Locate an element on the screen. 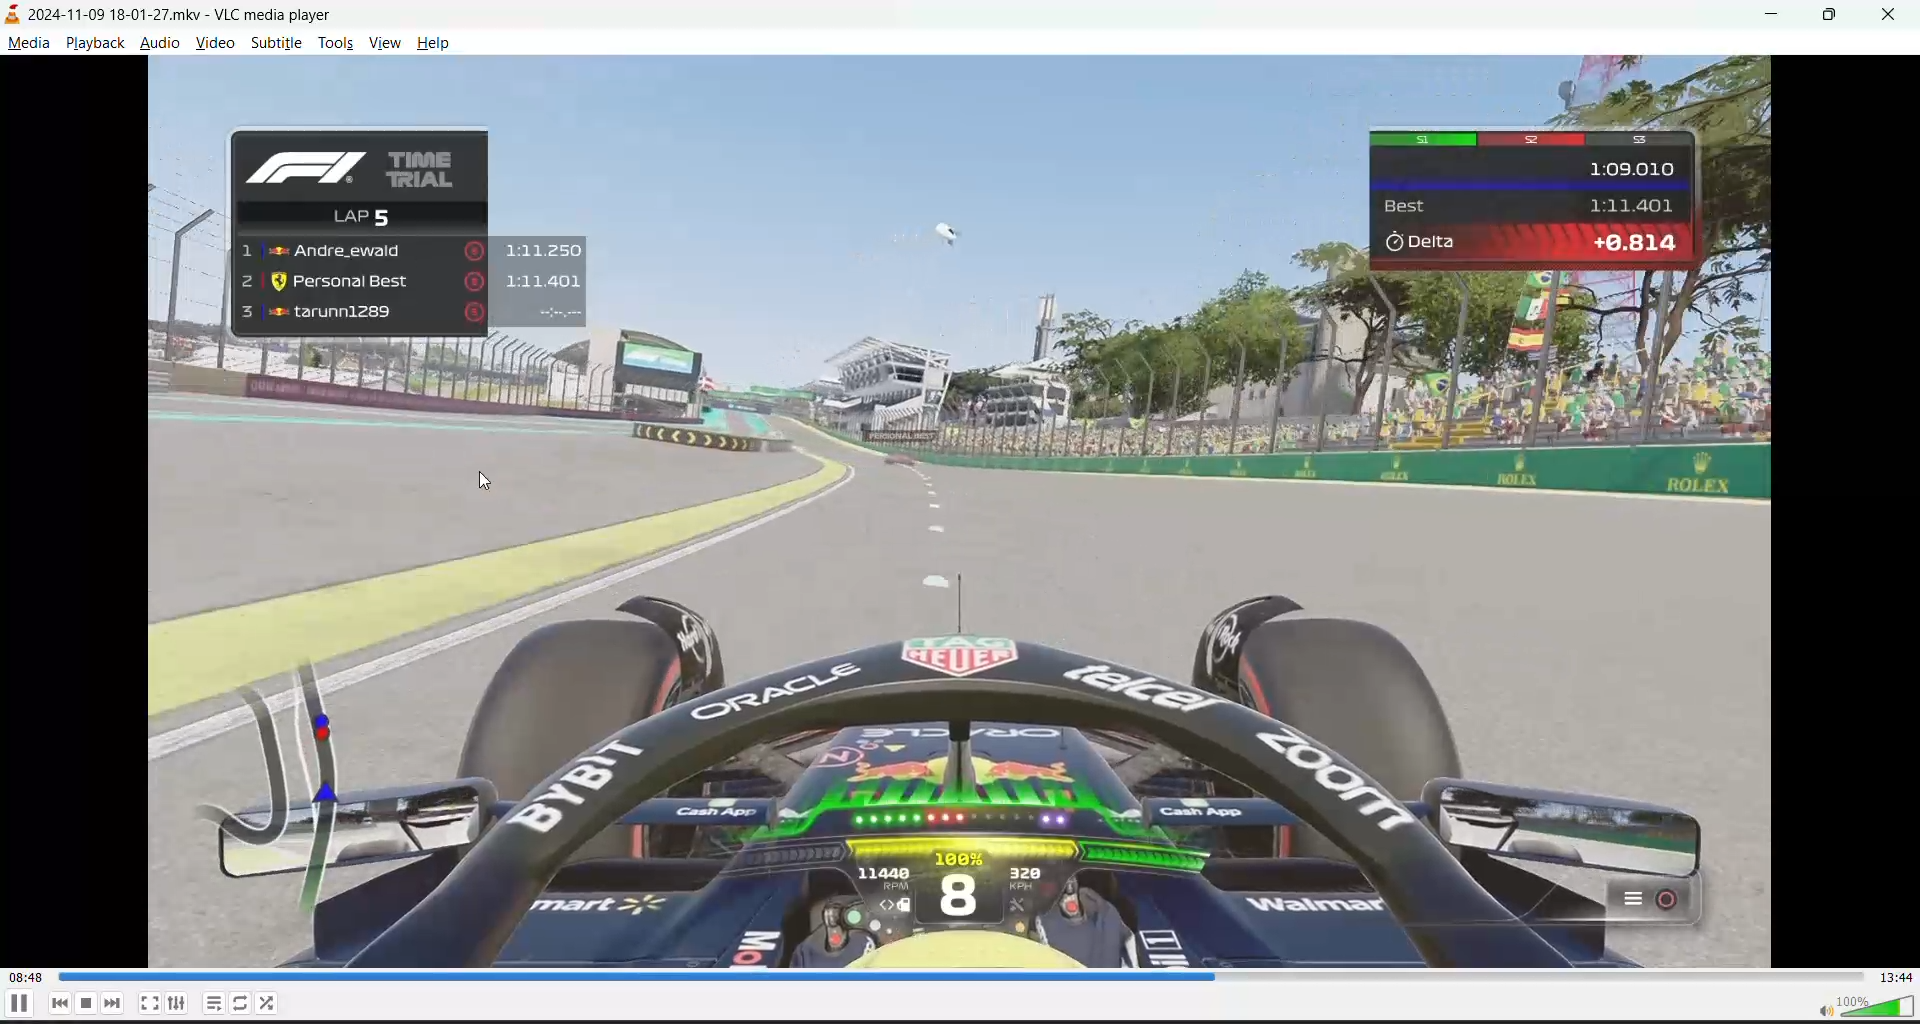 This screenshot has width=1920, height=1024. cursor is located at coordinates (489, 481).